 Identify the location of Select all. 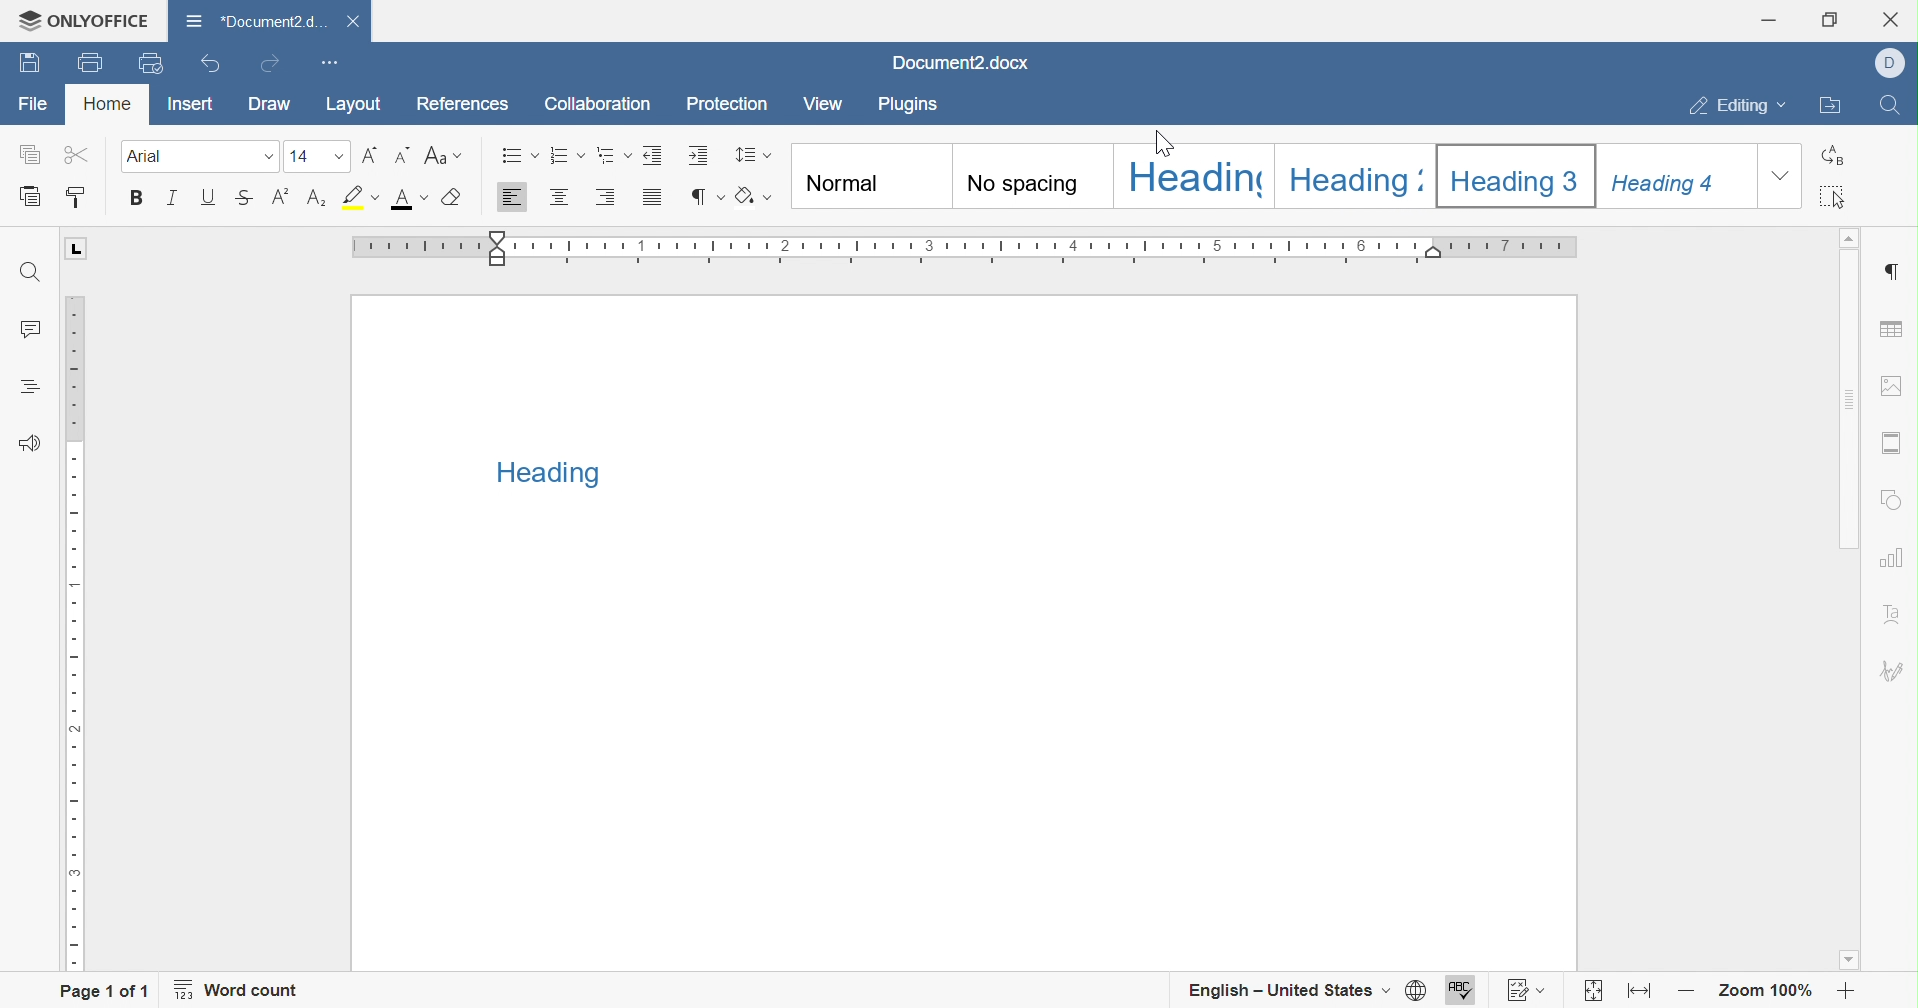
(1835, 196).